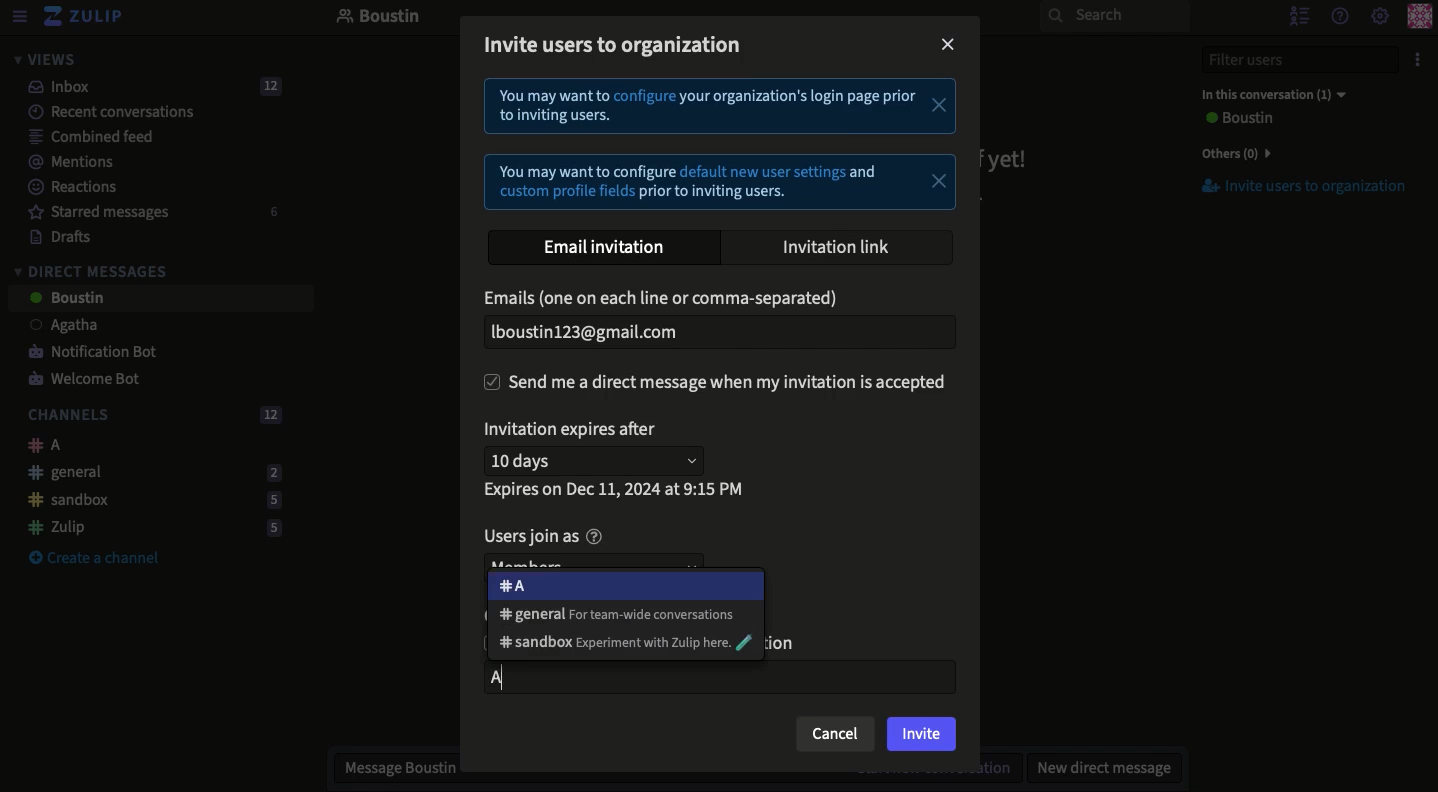 The image size is (1438, 792). I want to click on Channels, so click(150, 416).